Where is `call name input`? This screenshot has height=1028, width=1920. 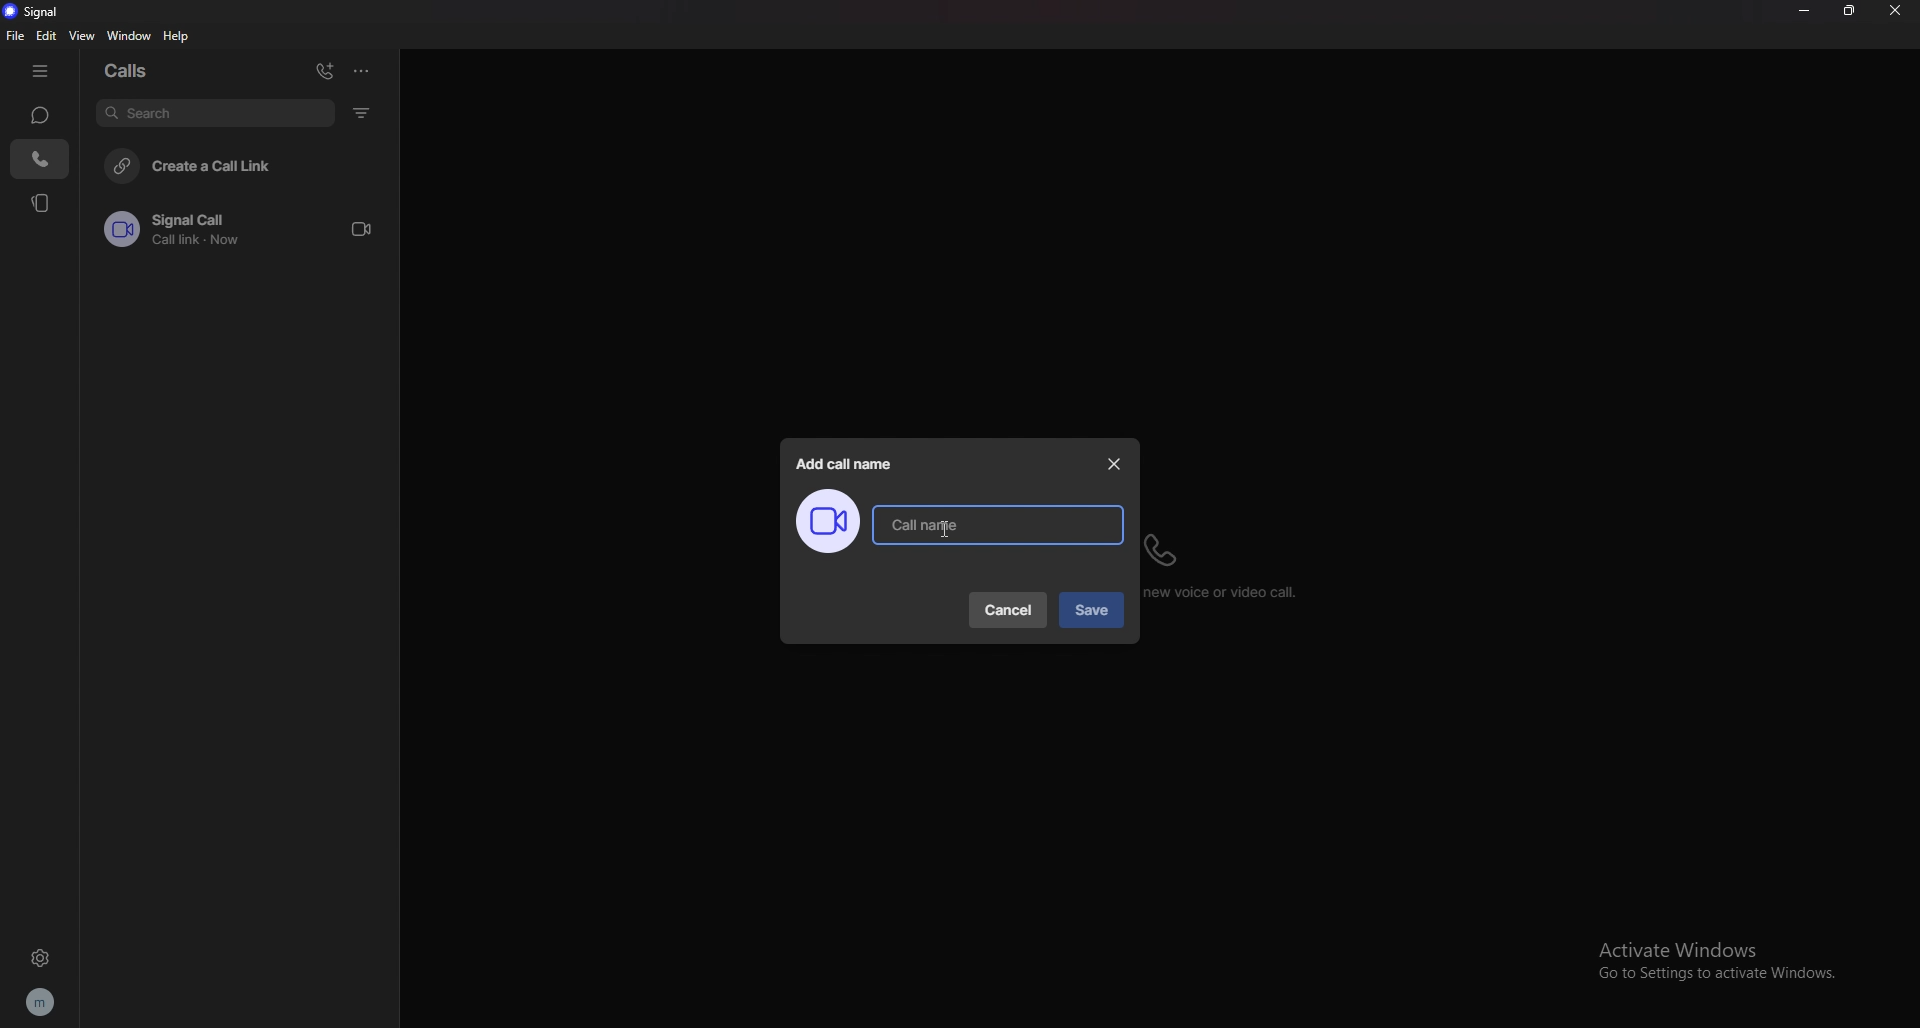 call name input is located at coordinates (1001, 524).